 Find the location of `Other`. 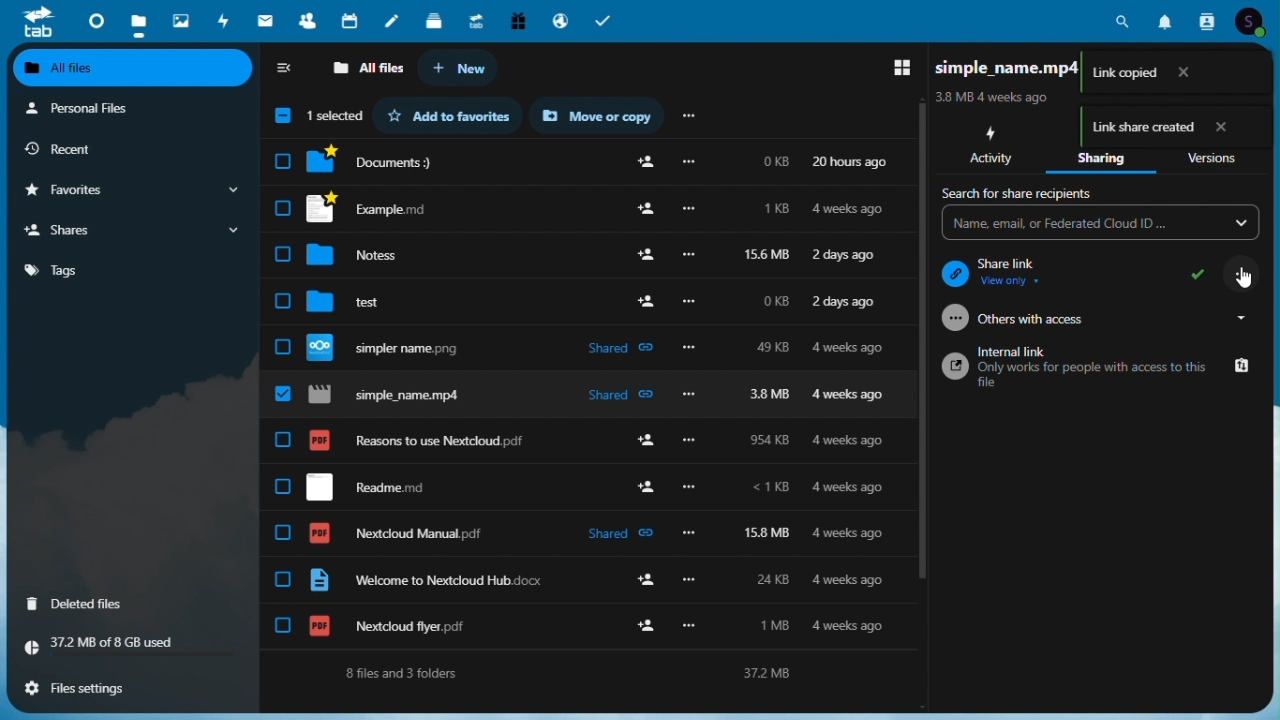

Other is located at coordinates (1095, 320).